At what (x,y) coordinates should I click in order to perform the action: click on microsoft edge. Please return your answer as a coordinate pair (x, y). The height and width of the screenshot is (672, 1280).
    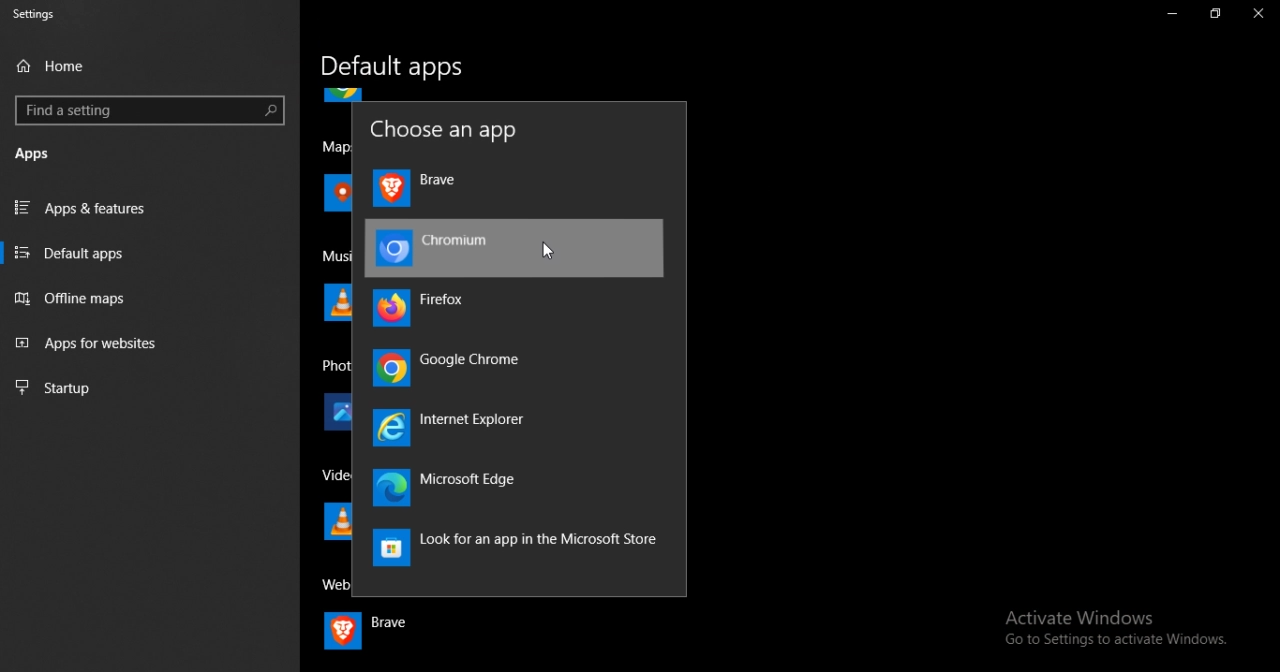
    Looking at the image, I should click on (454, 488).